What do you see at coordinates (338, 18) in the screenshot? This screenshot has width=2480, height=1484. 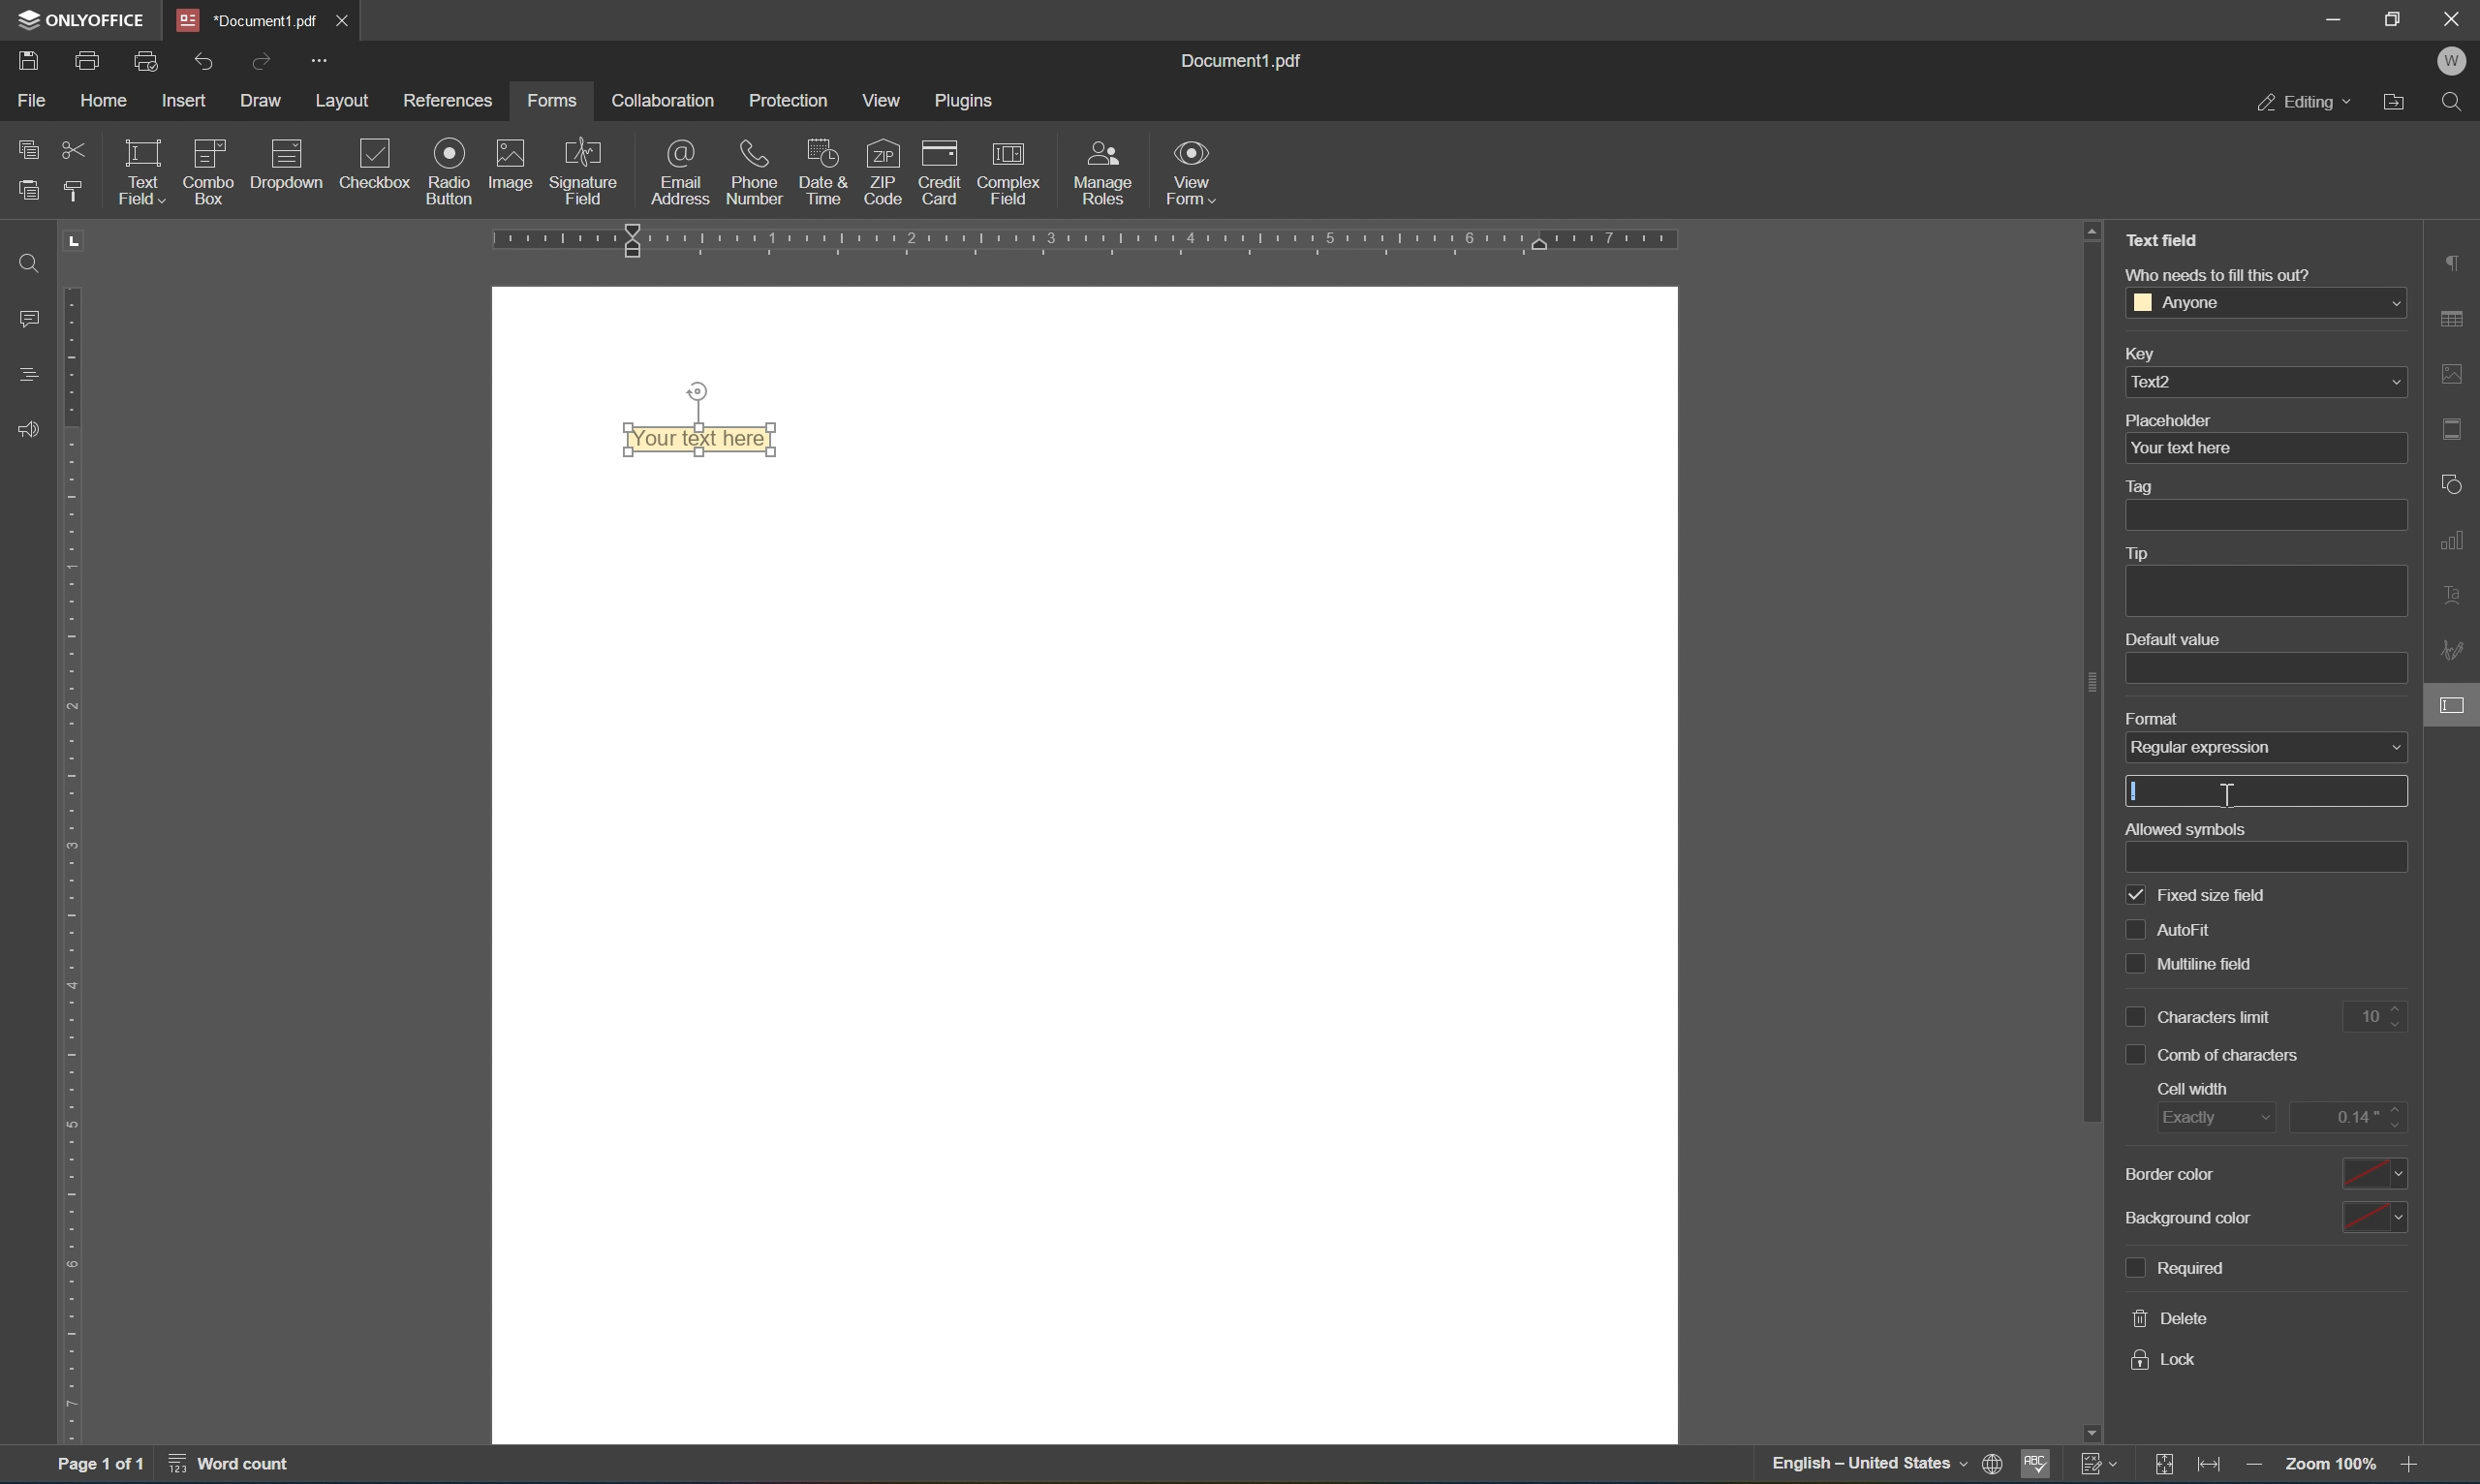 I see `close` at bounding box center [338, 18].